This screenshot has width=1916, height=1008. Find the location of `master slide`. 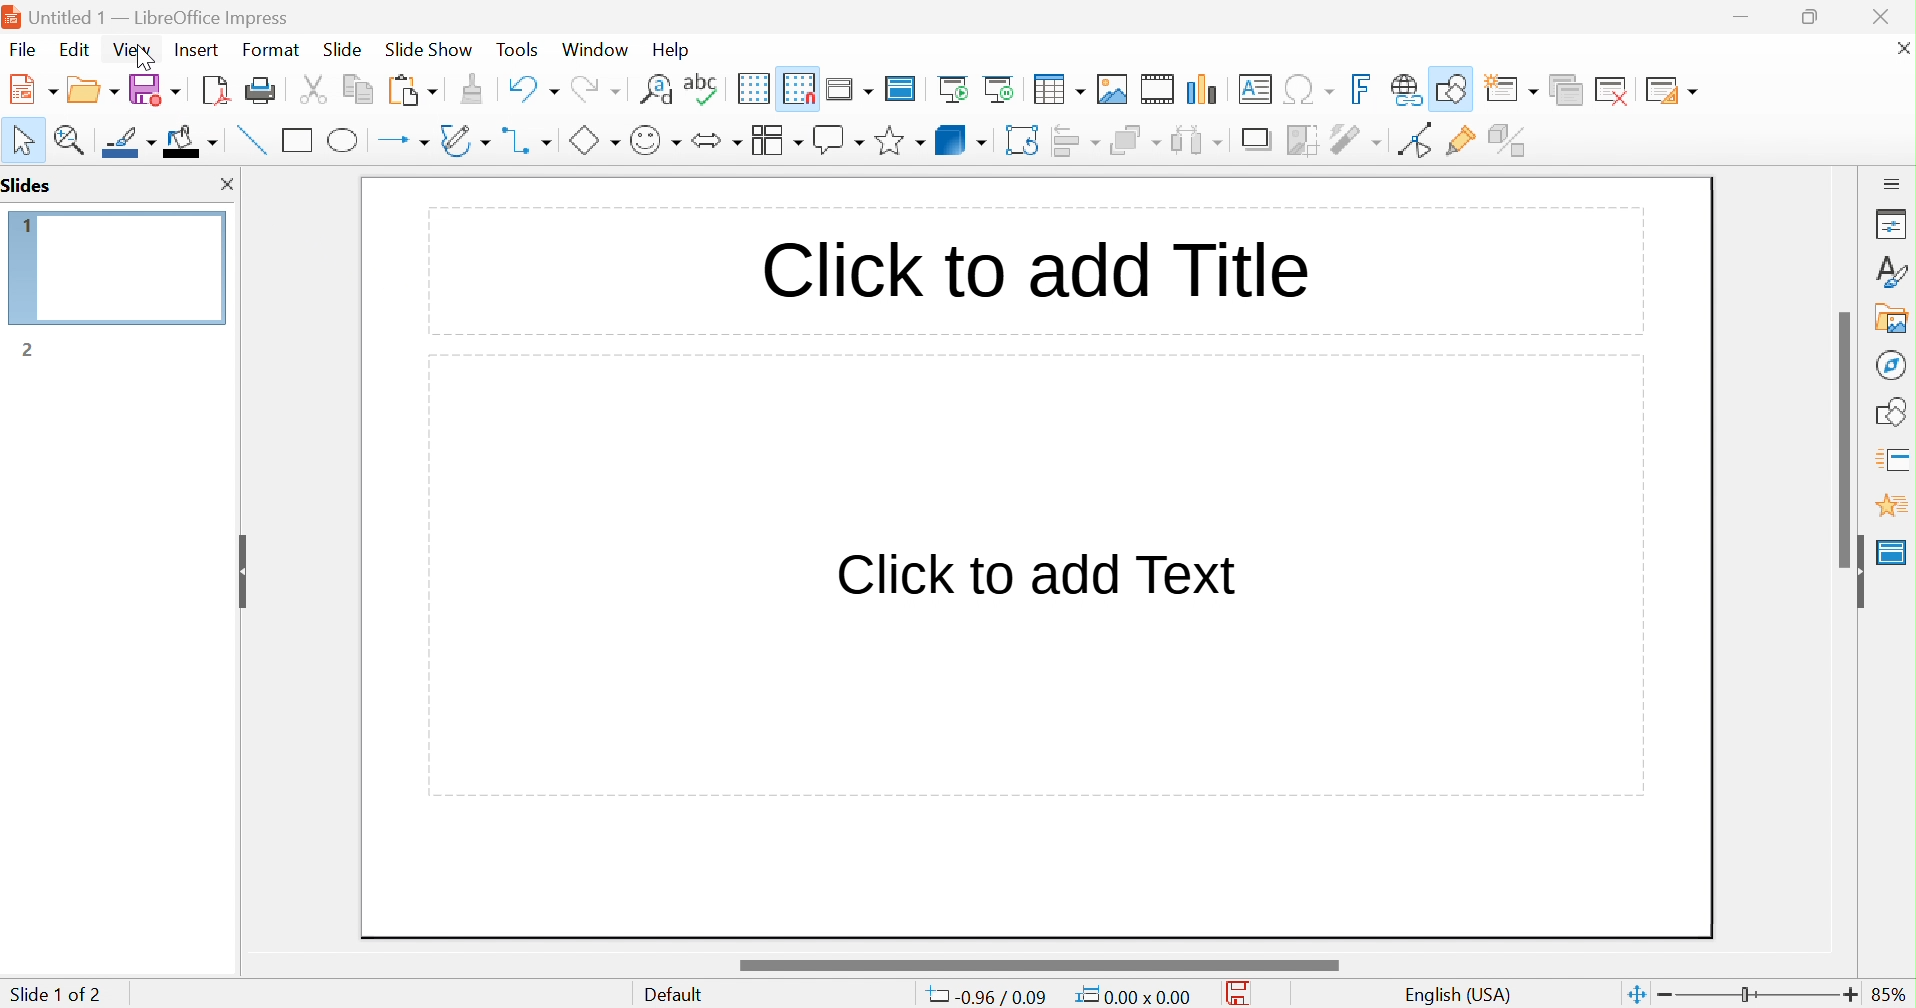

master slide is located at coordinates (904, 87).